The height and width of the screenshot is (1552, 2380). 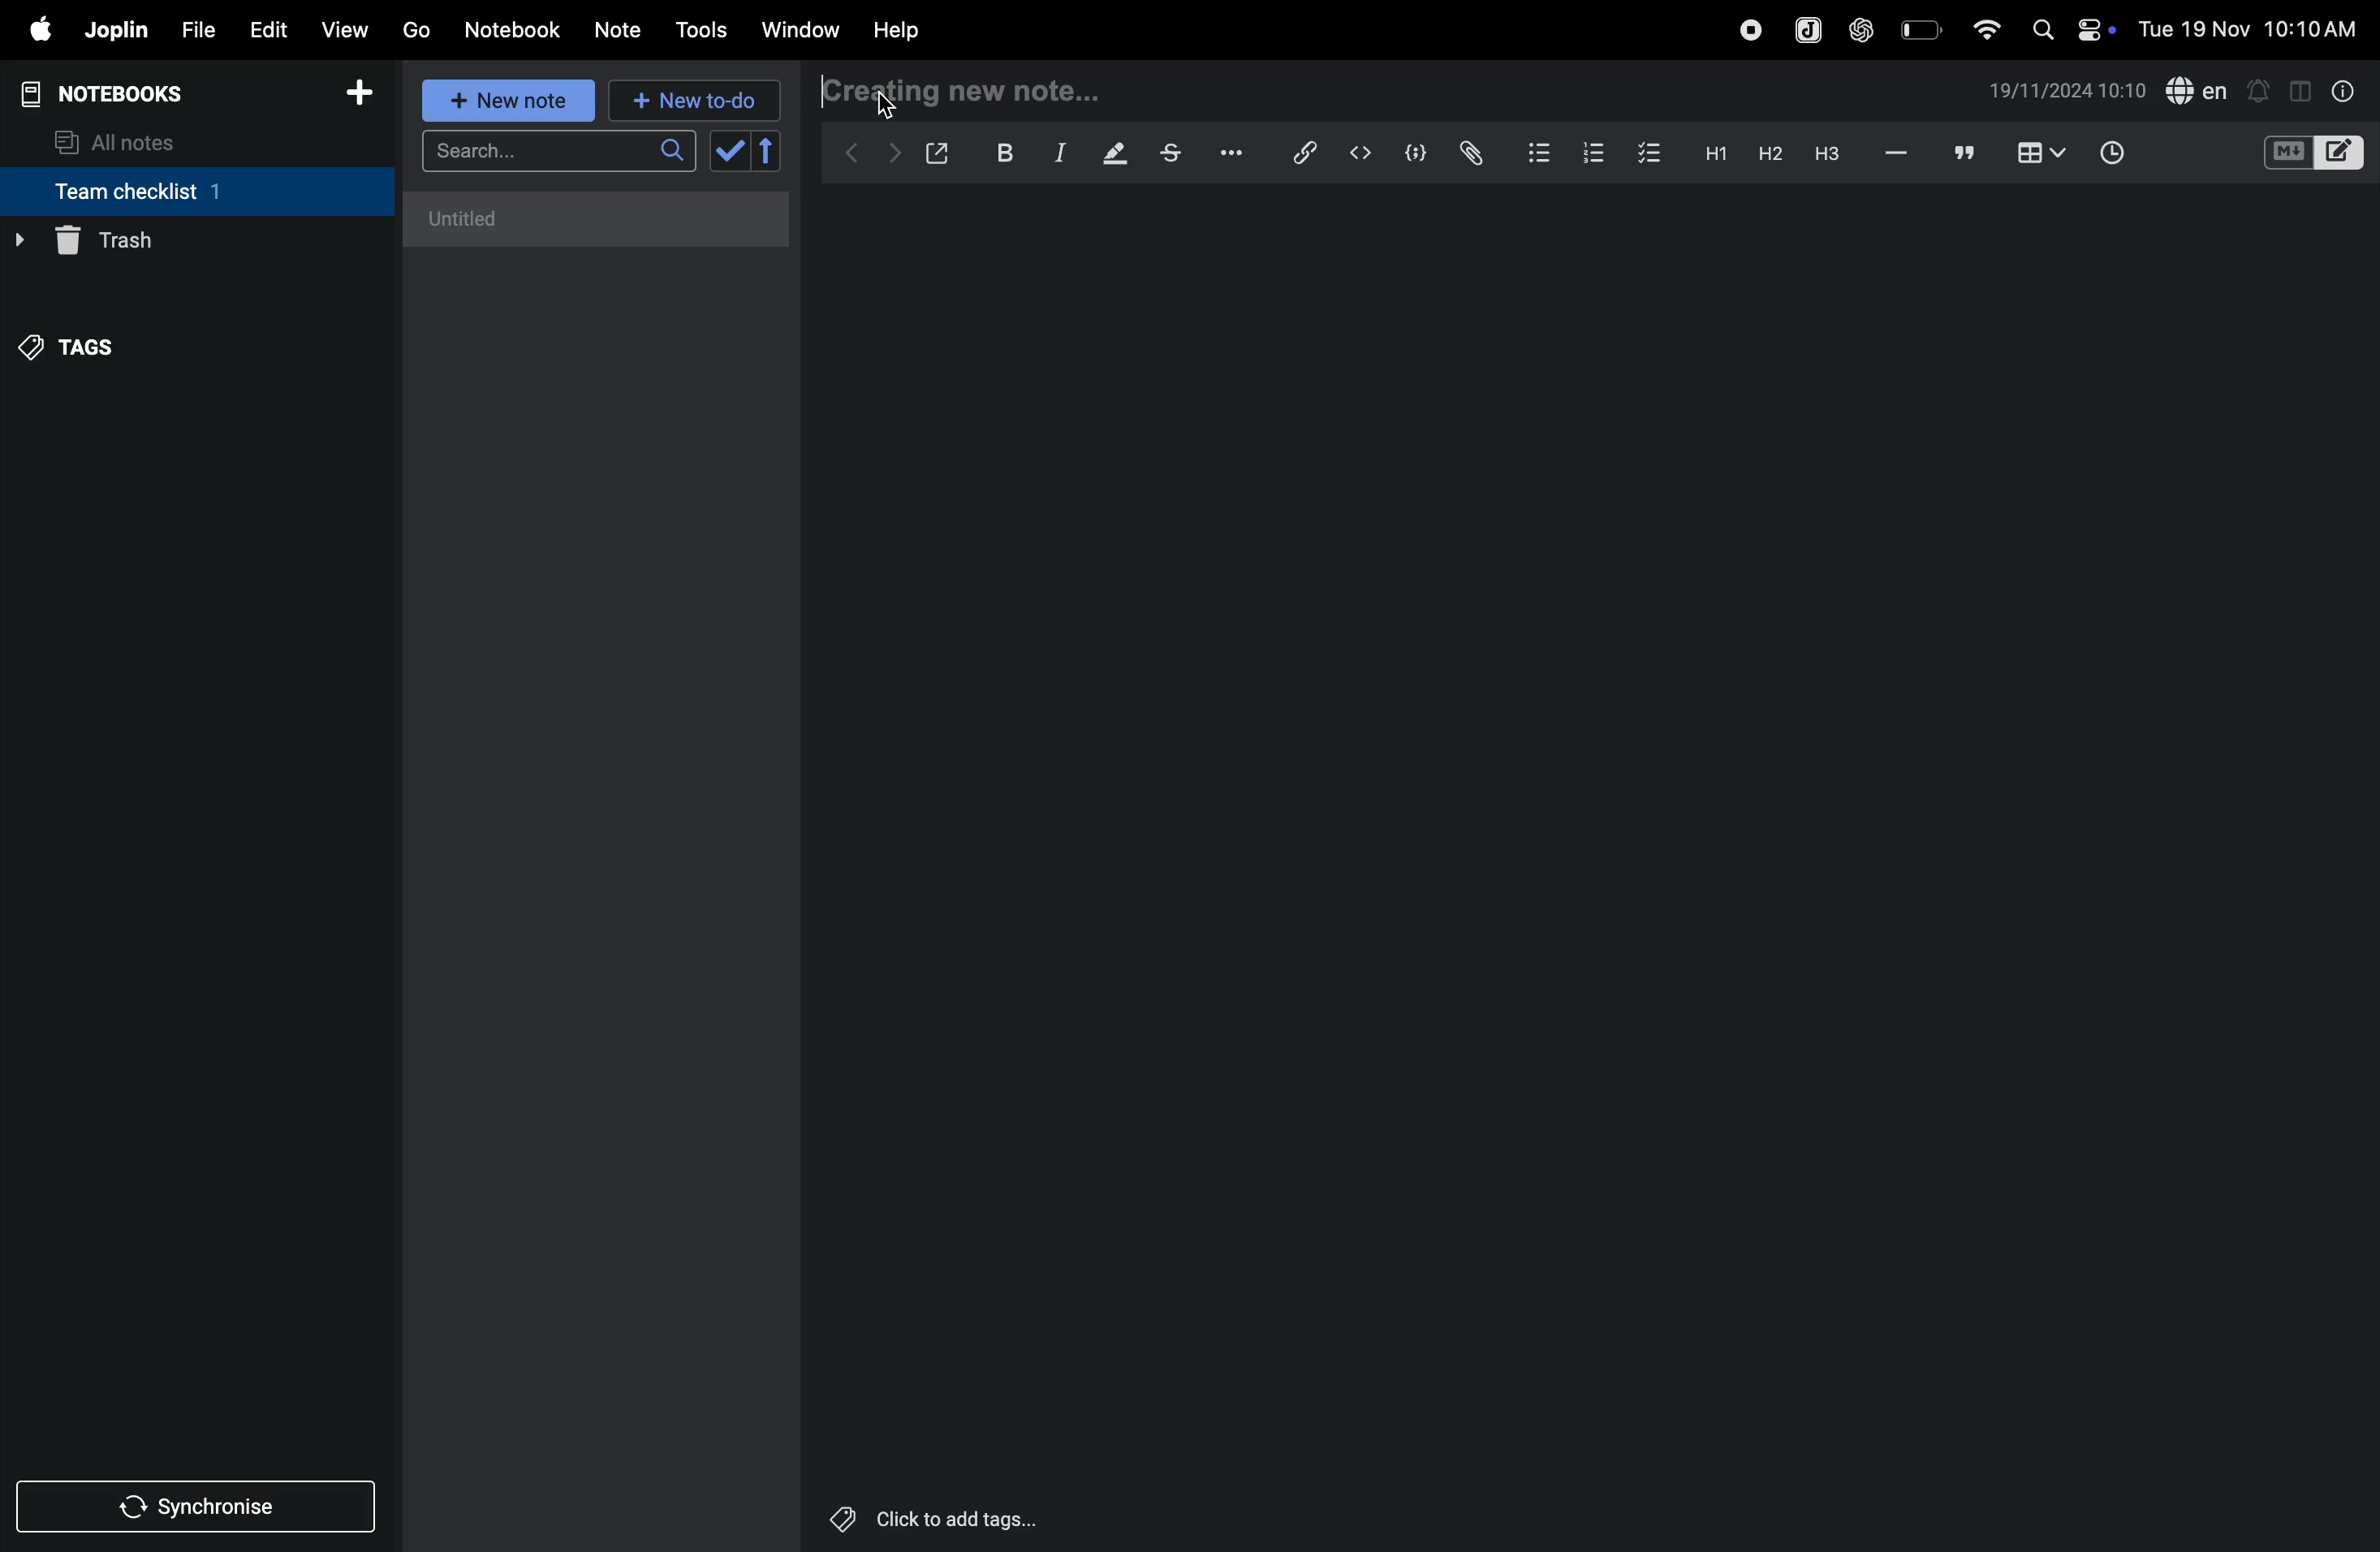 What do you see at coordinates (1415, 151) in the screenshot?
I see `code block` at bounding box center [1415, 151].